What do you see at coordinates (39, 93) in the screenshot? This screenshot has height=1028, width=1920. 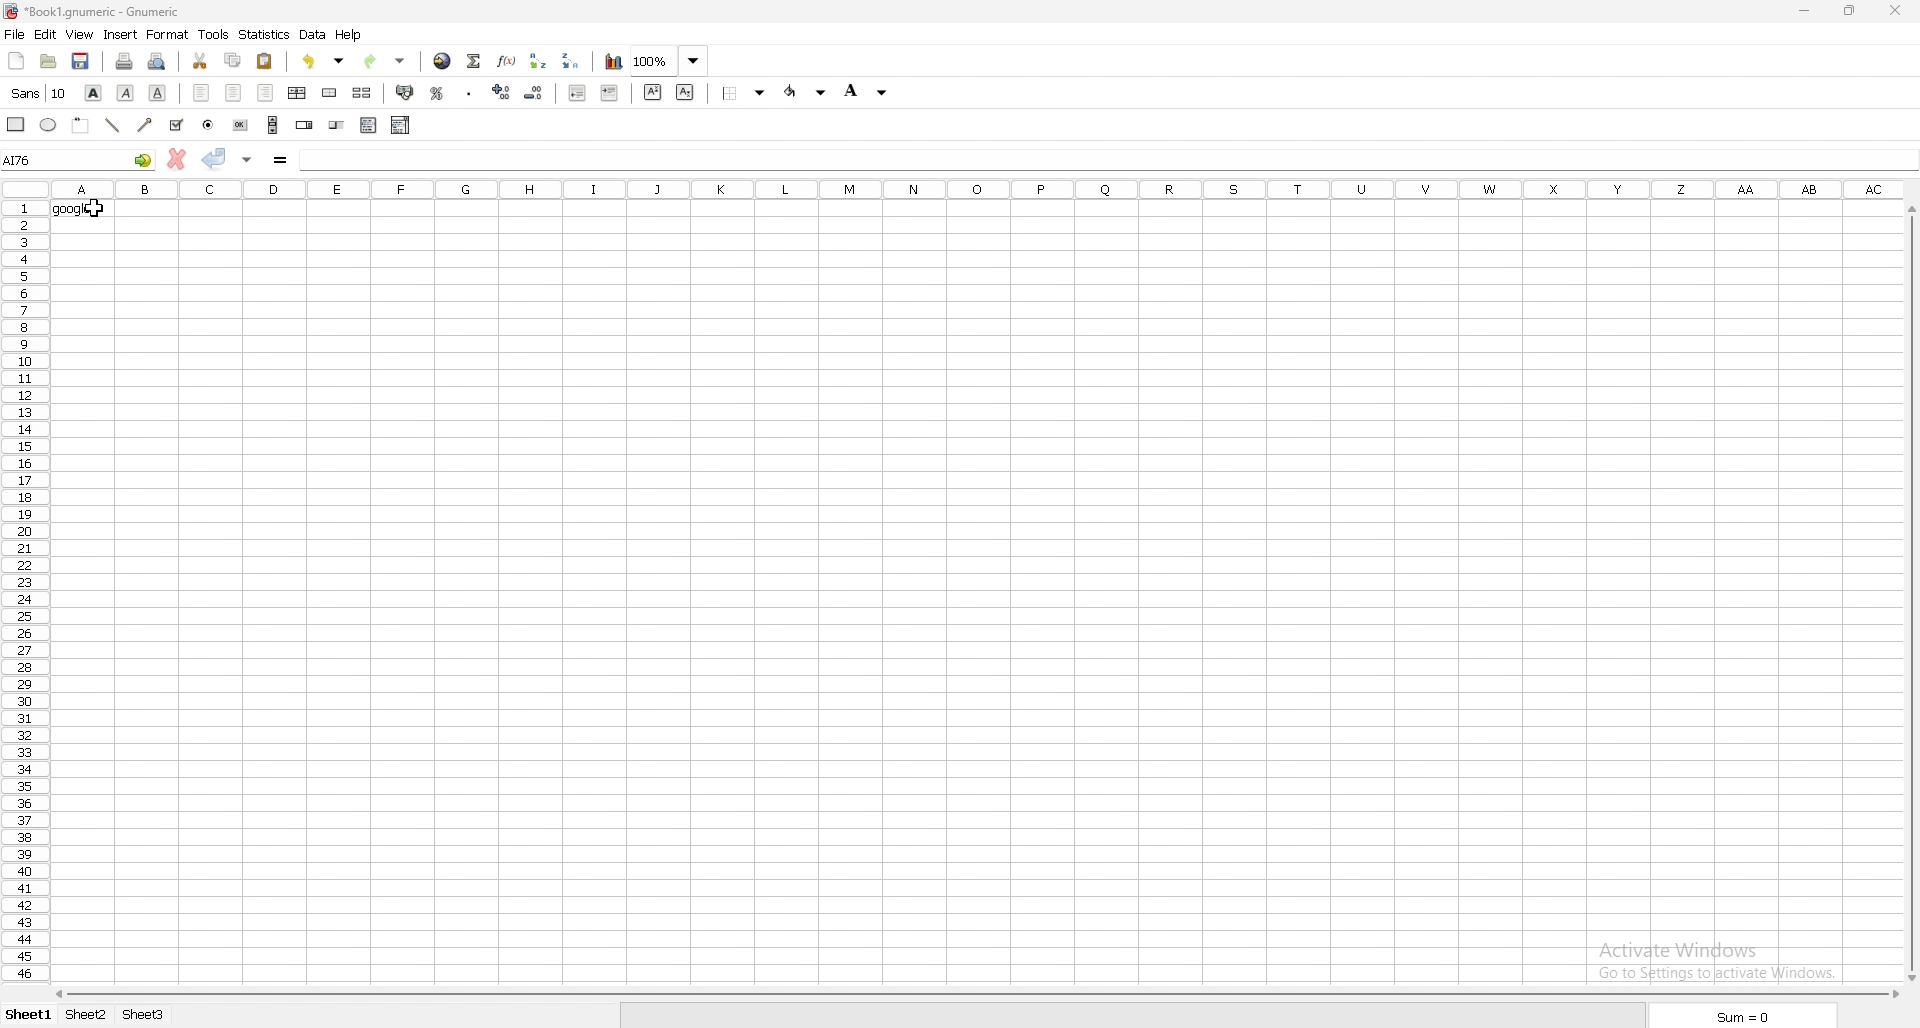 I see `font` at bounding box center [39, 93].